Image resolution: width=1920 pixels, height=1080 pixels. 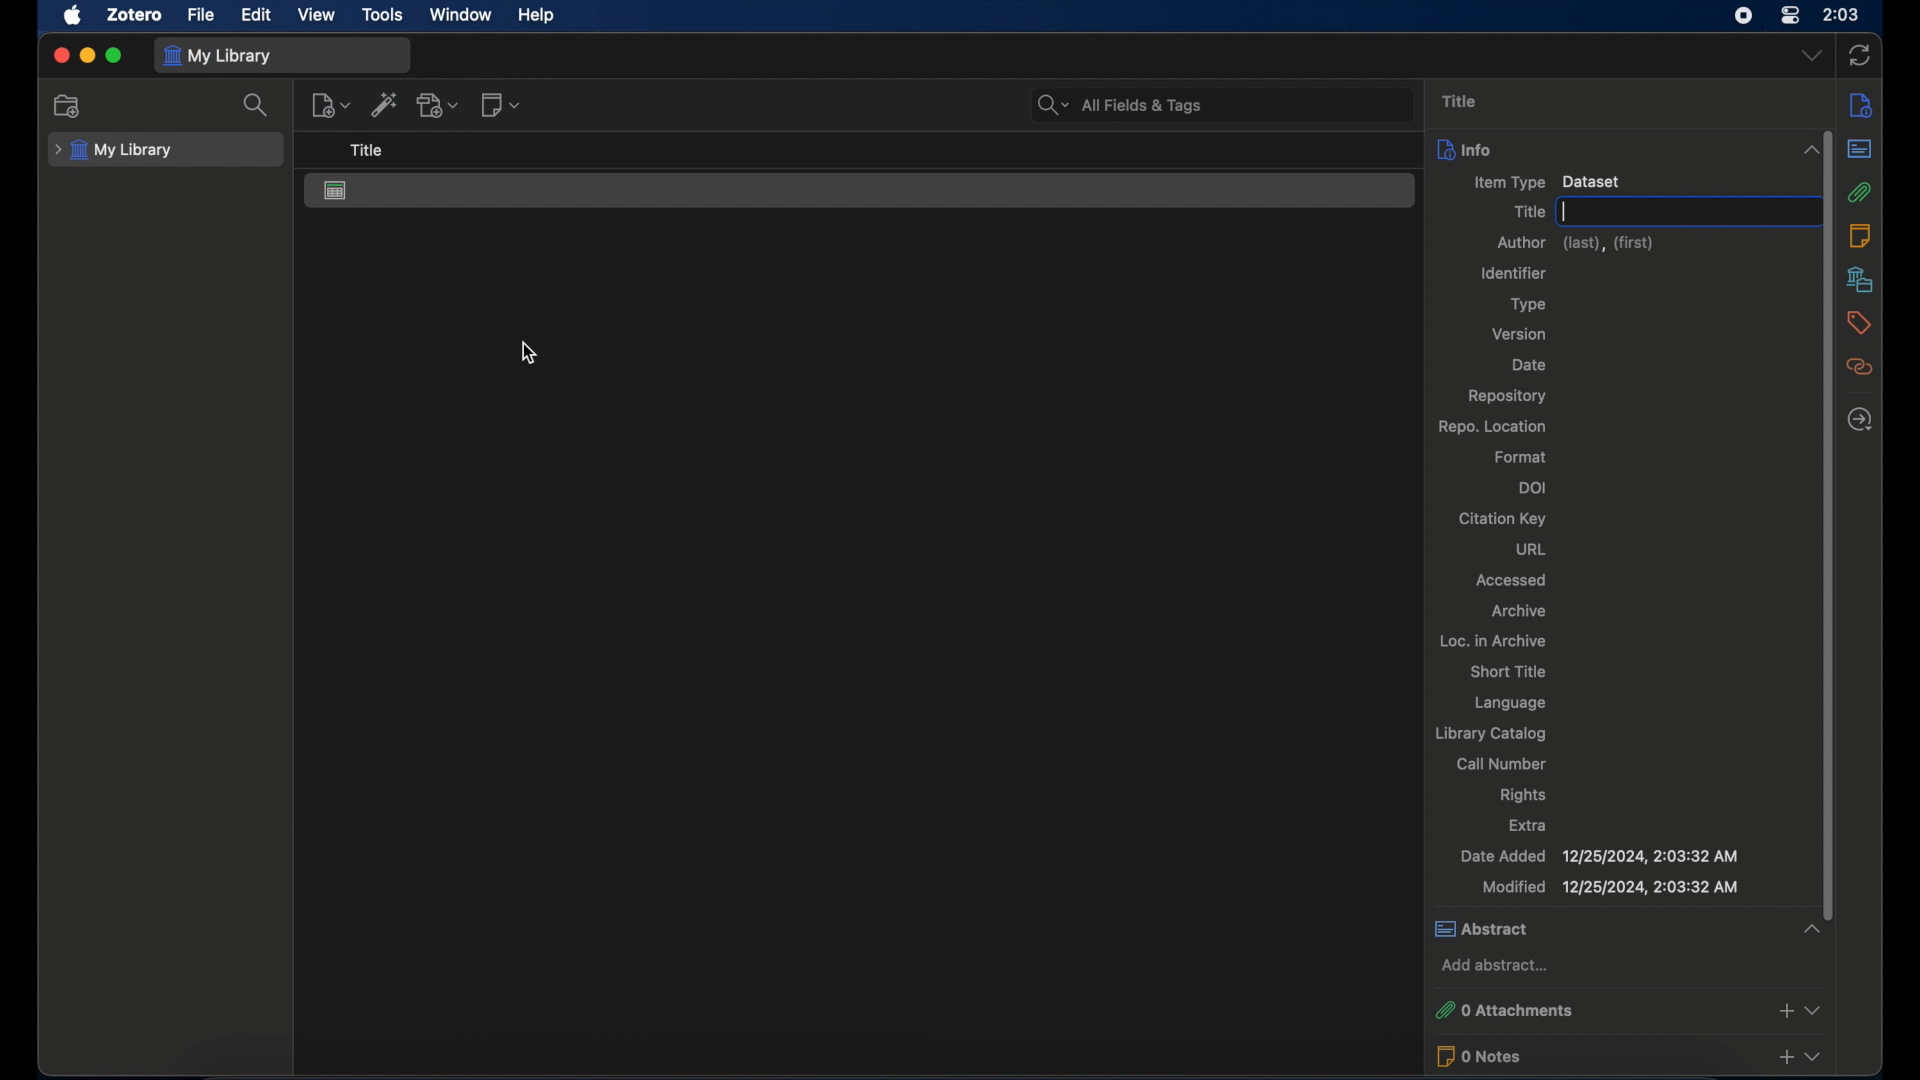 What do you see at coordinates (1511, 580) in the screenshot?
I see `accessed` at bounding box center [1511, 580].